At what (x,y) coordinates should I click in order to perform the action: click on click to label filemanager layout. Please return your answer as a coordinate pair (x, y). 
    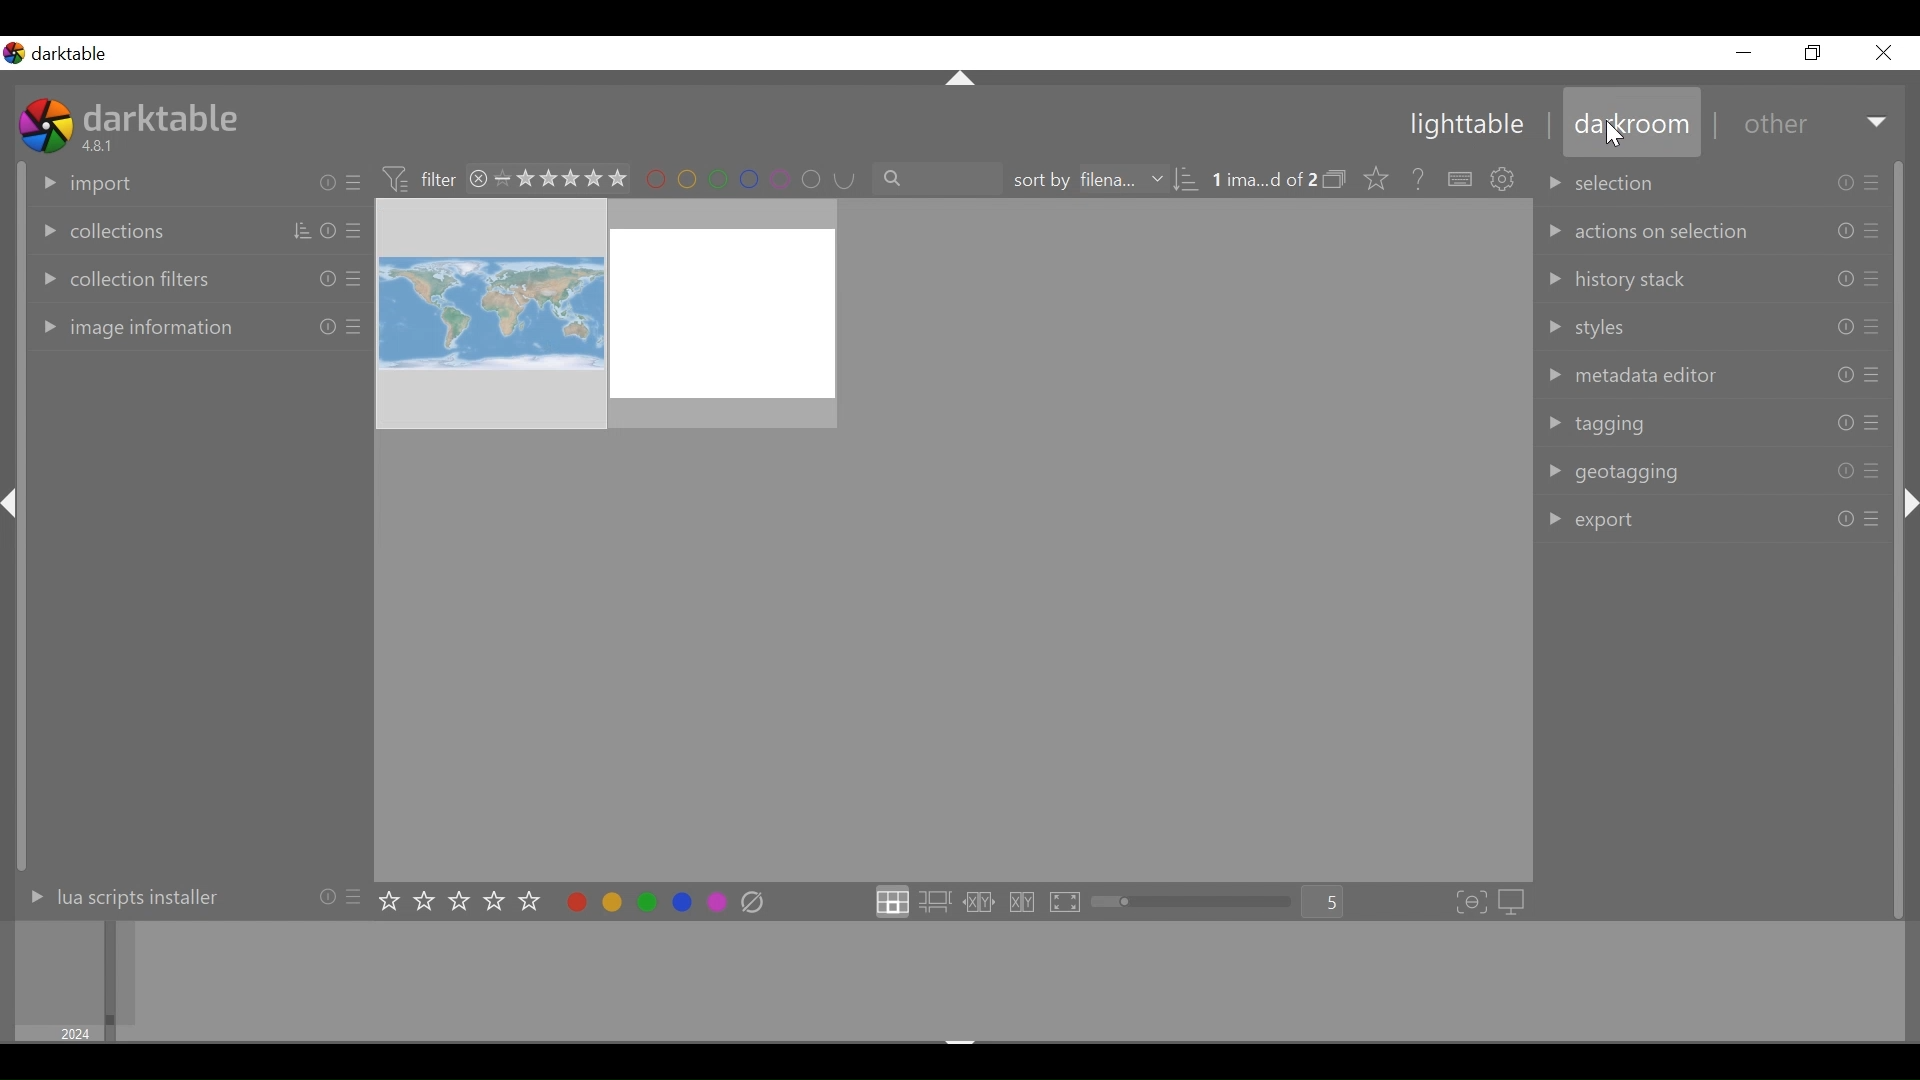
    Looking at the image, I should click on (891, 903).